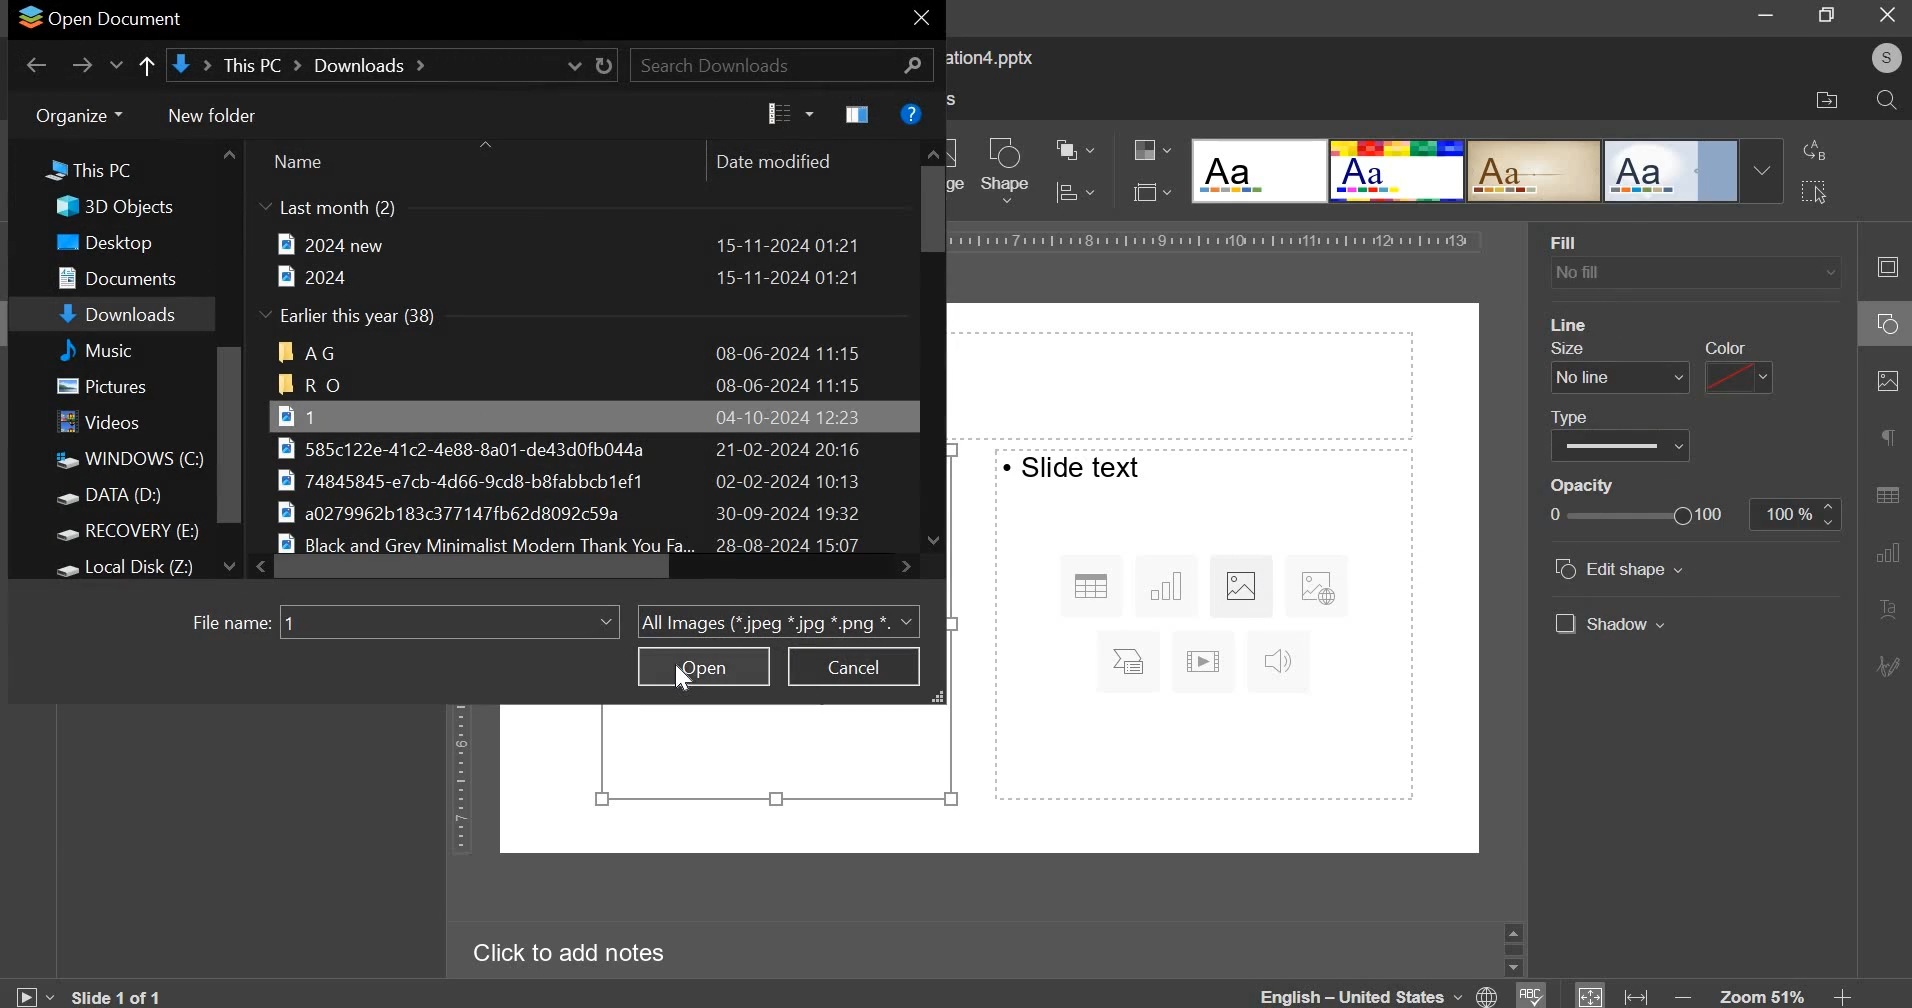  Describe the element at coordinates (1589, 486) in the screenshot. I see `opacity` at that location.